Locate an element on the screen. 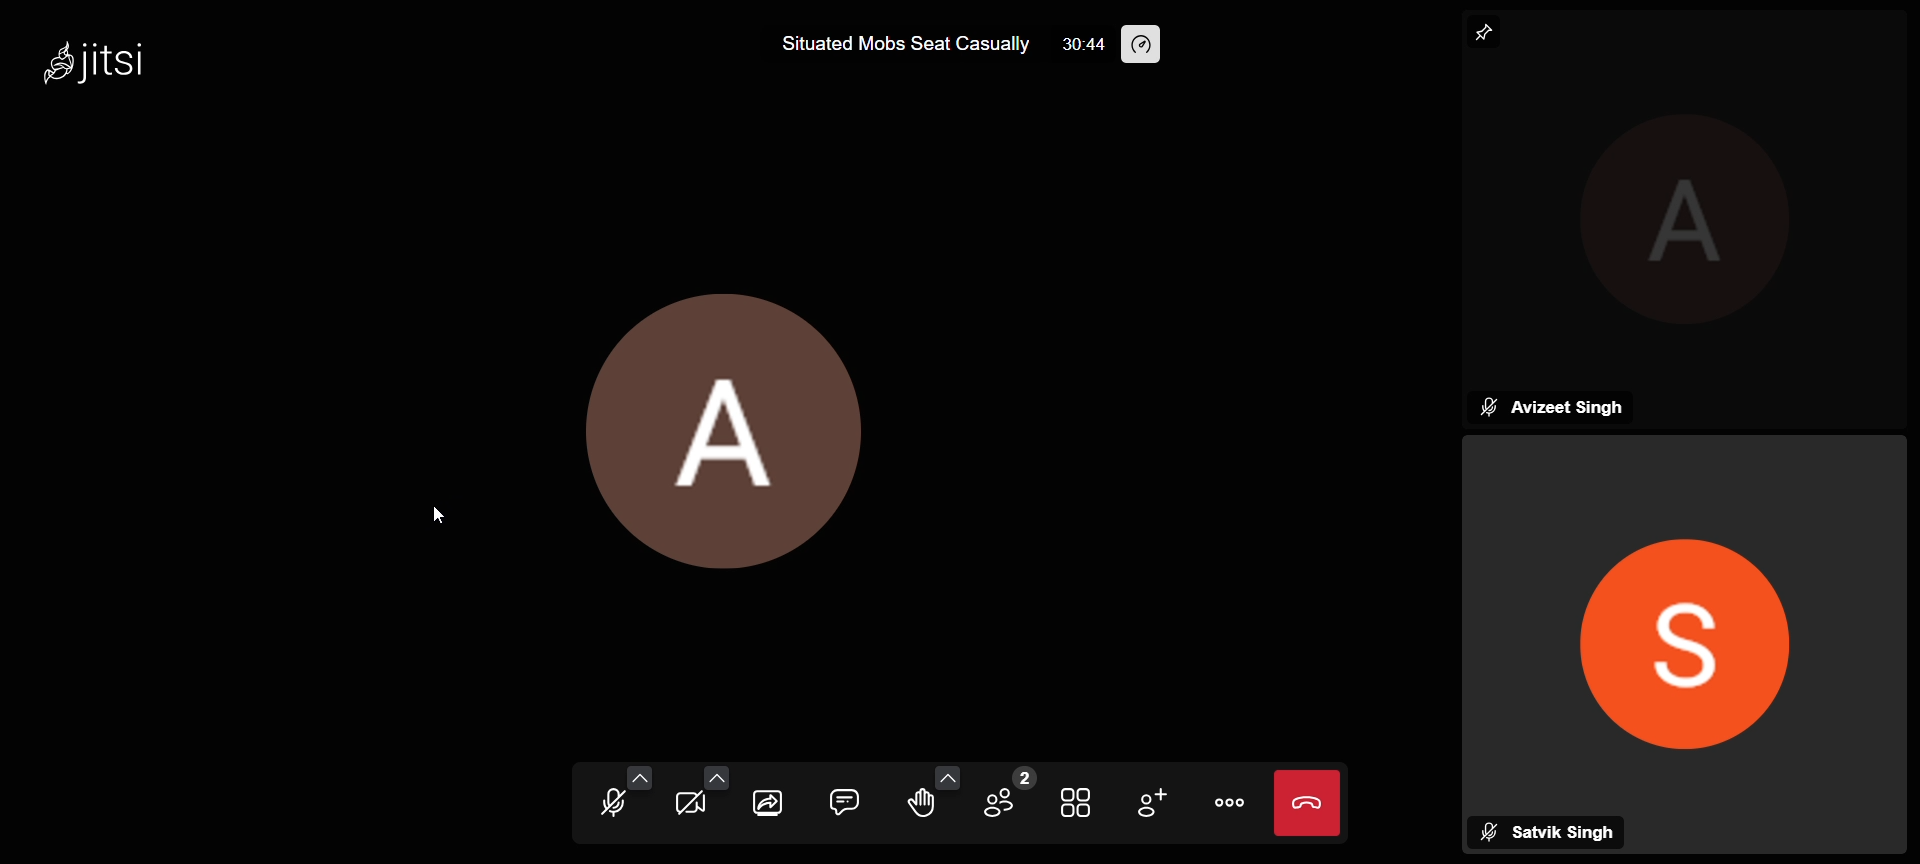 The width and height of the screenshot is (1920, 864). unmute mic is located at coordinates (605, 802).